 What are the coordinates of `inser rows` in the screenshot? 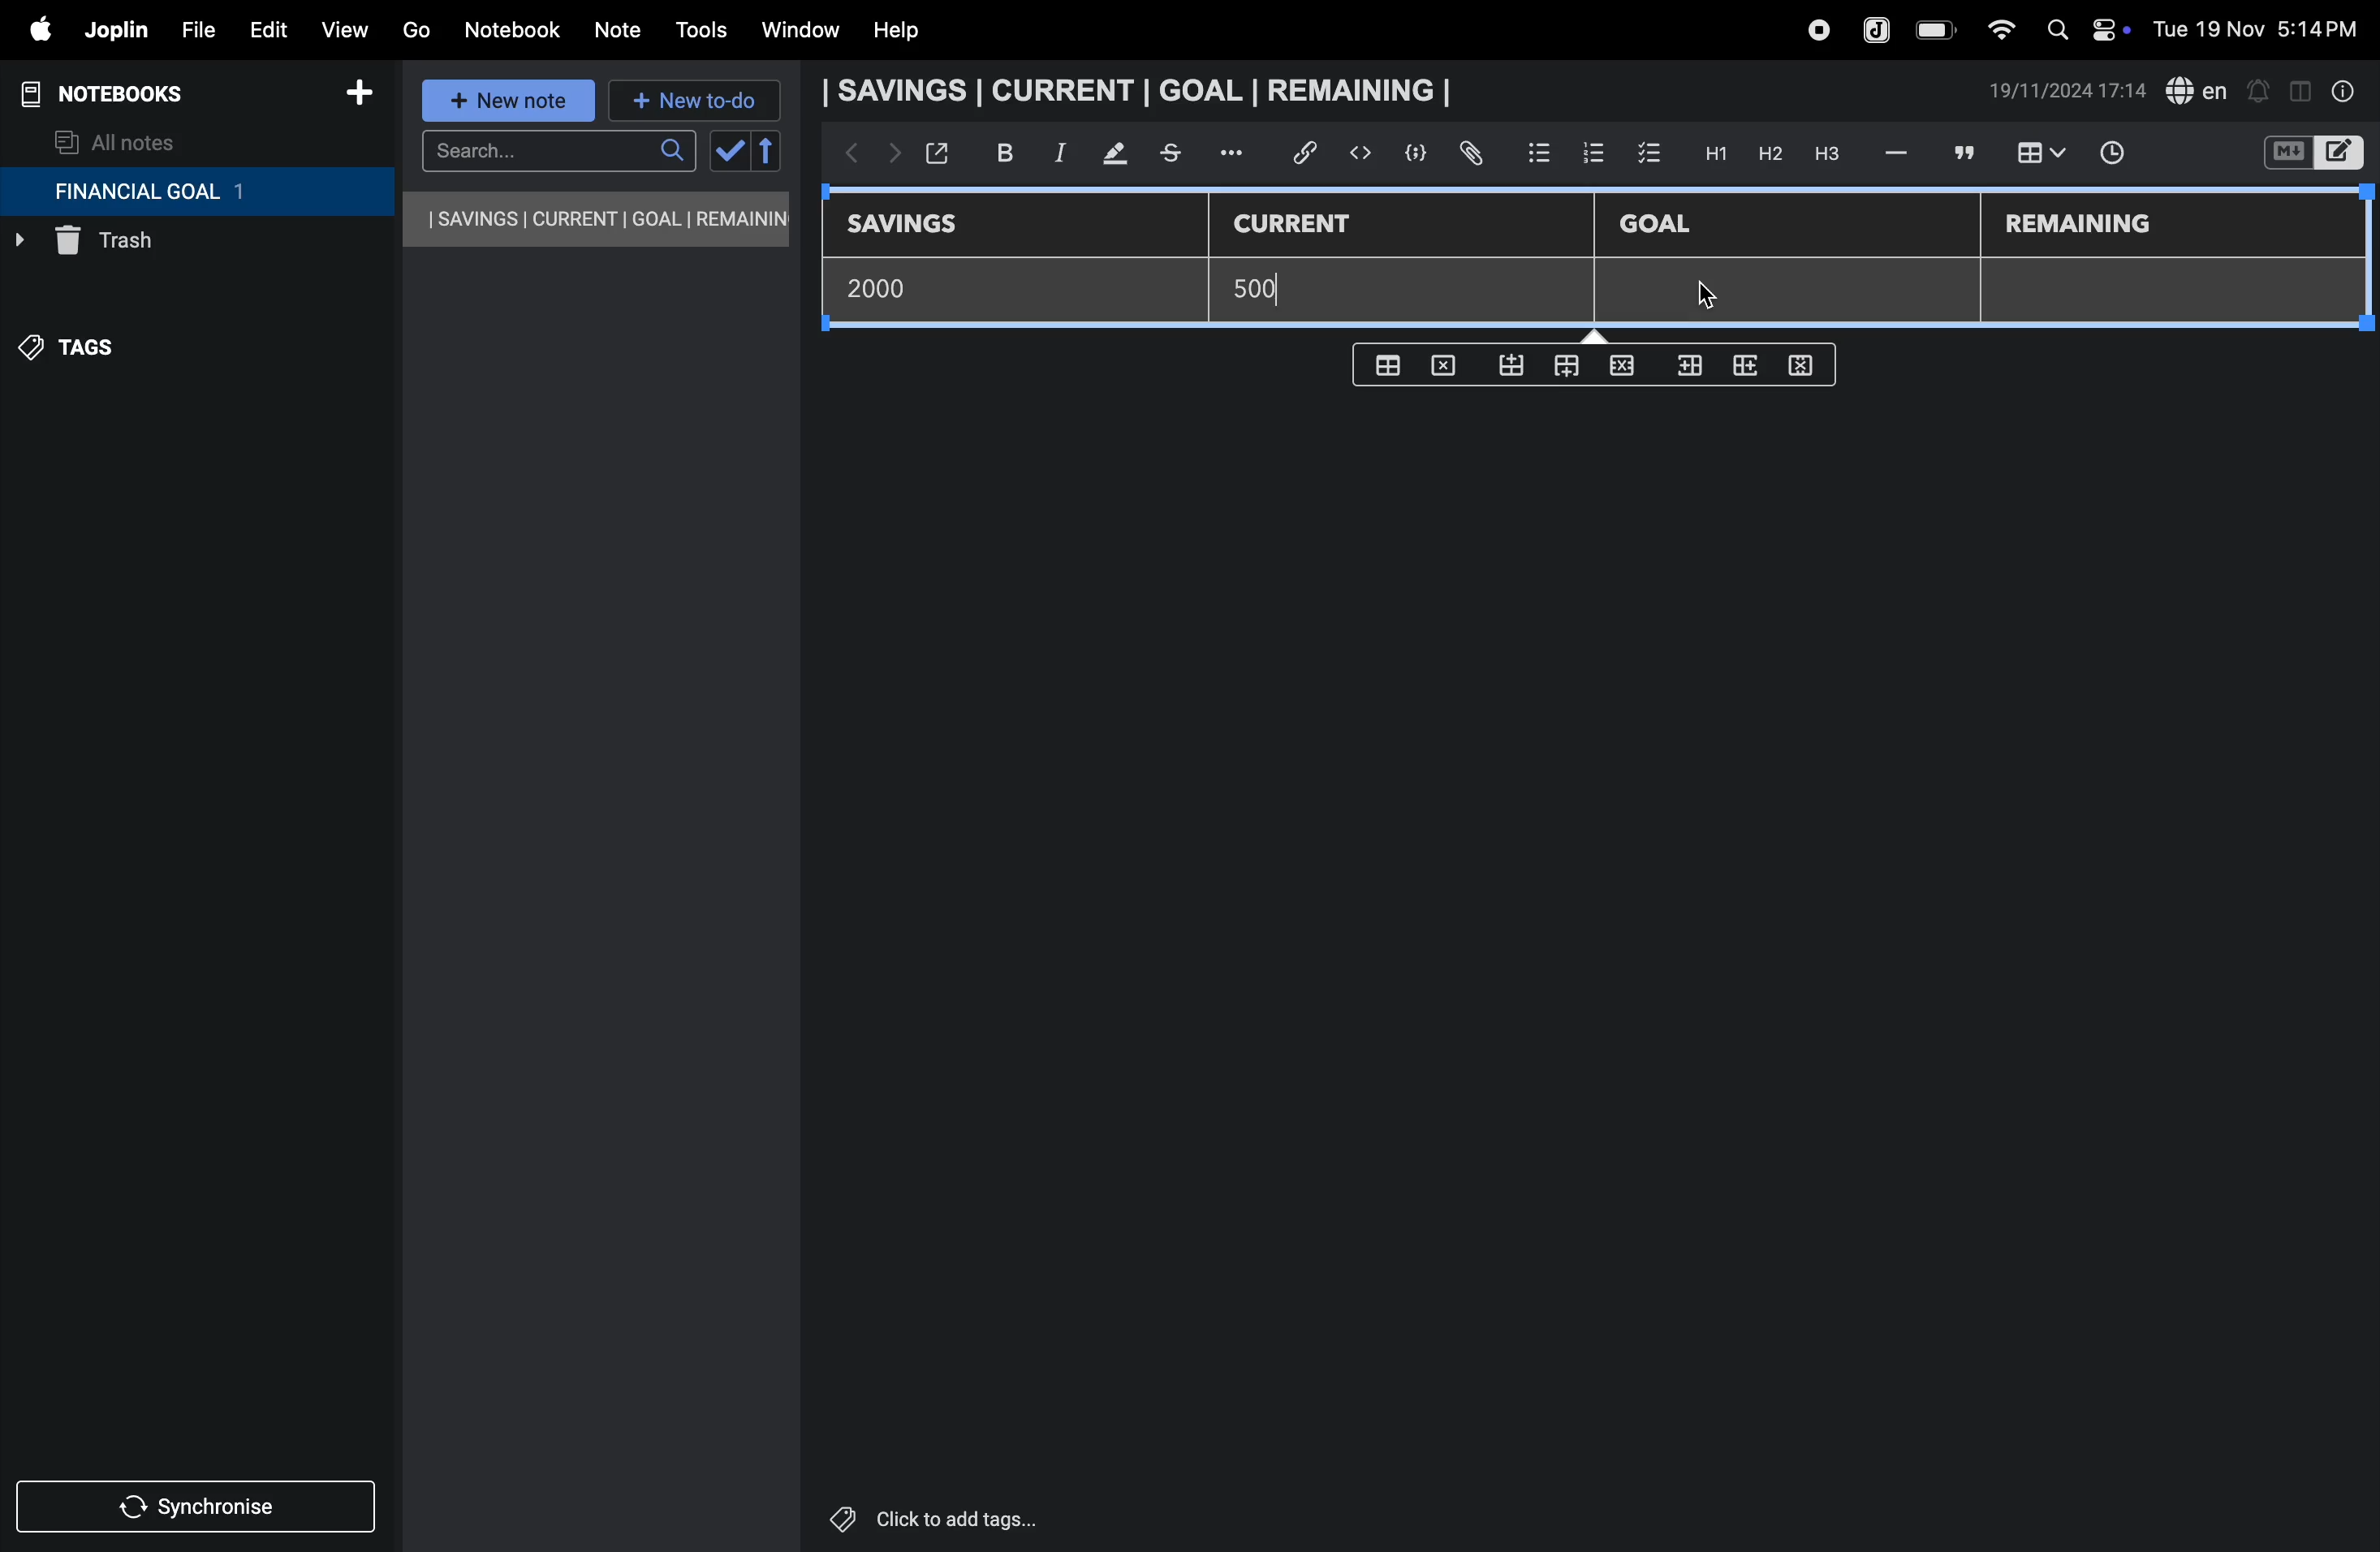 It's located at (1686, 370).